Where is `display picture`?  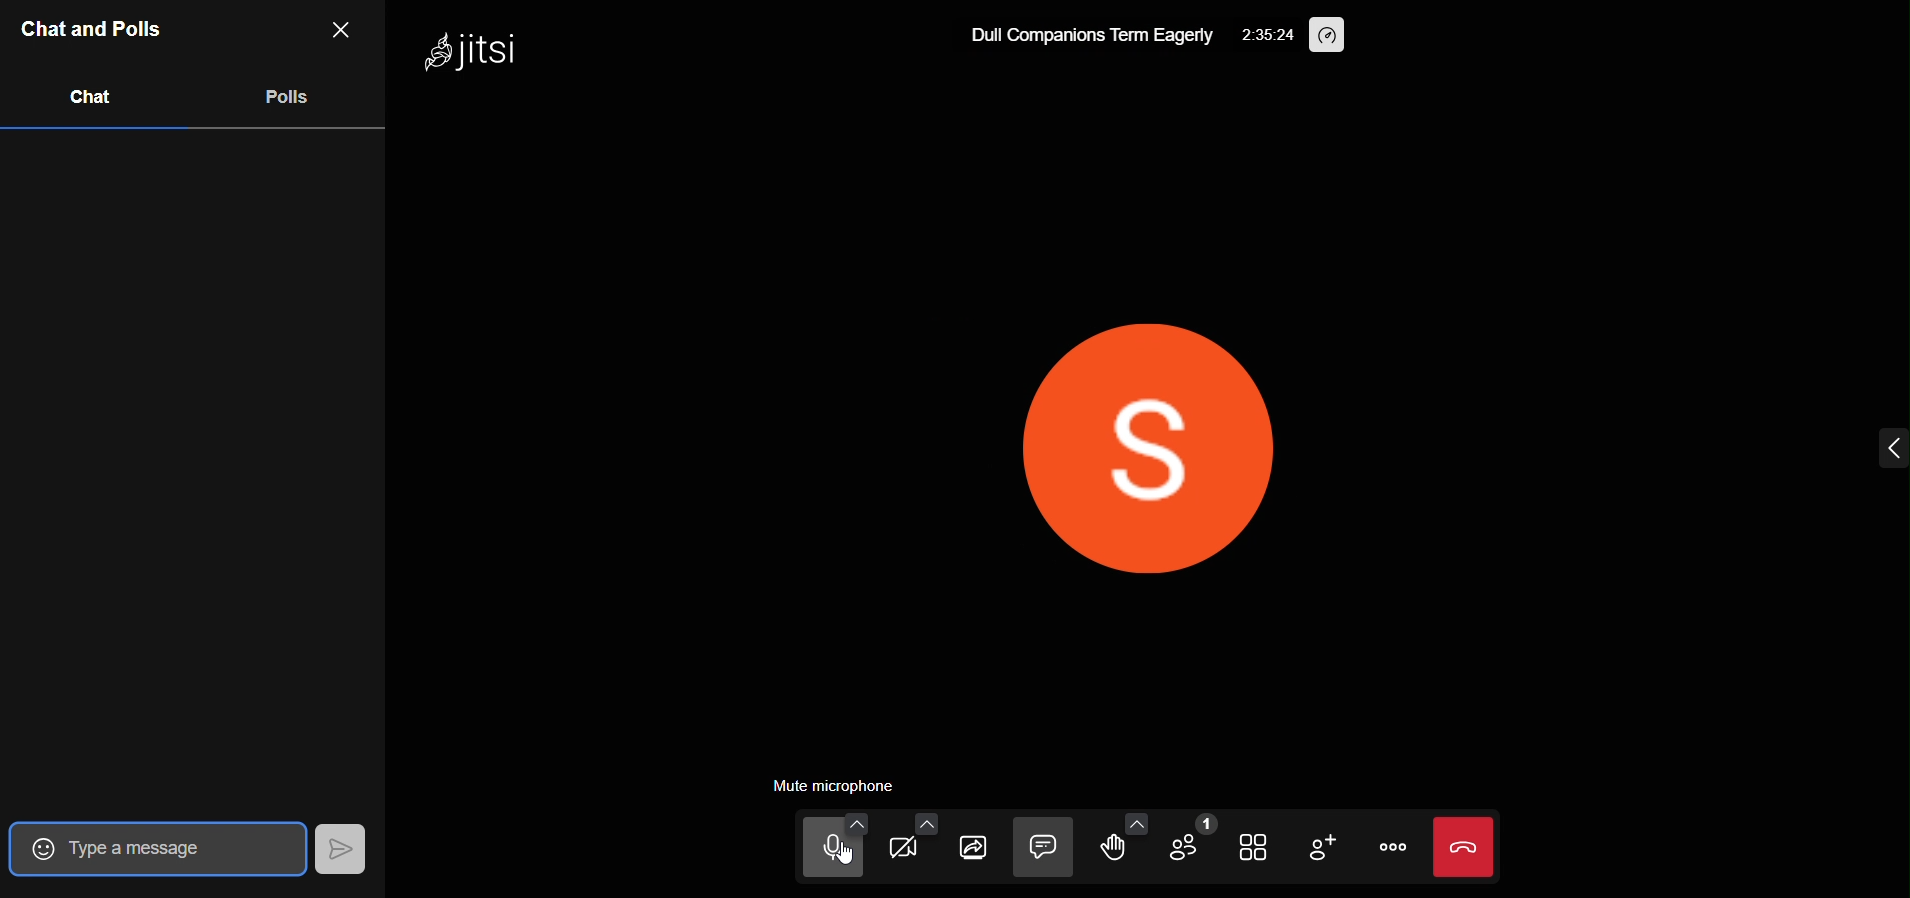 display picture is located at coordinates (1138, 457).